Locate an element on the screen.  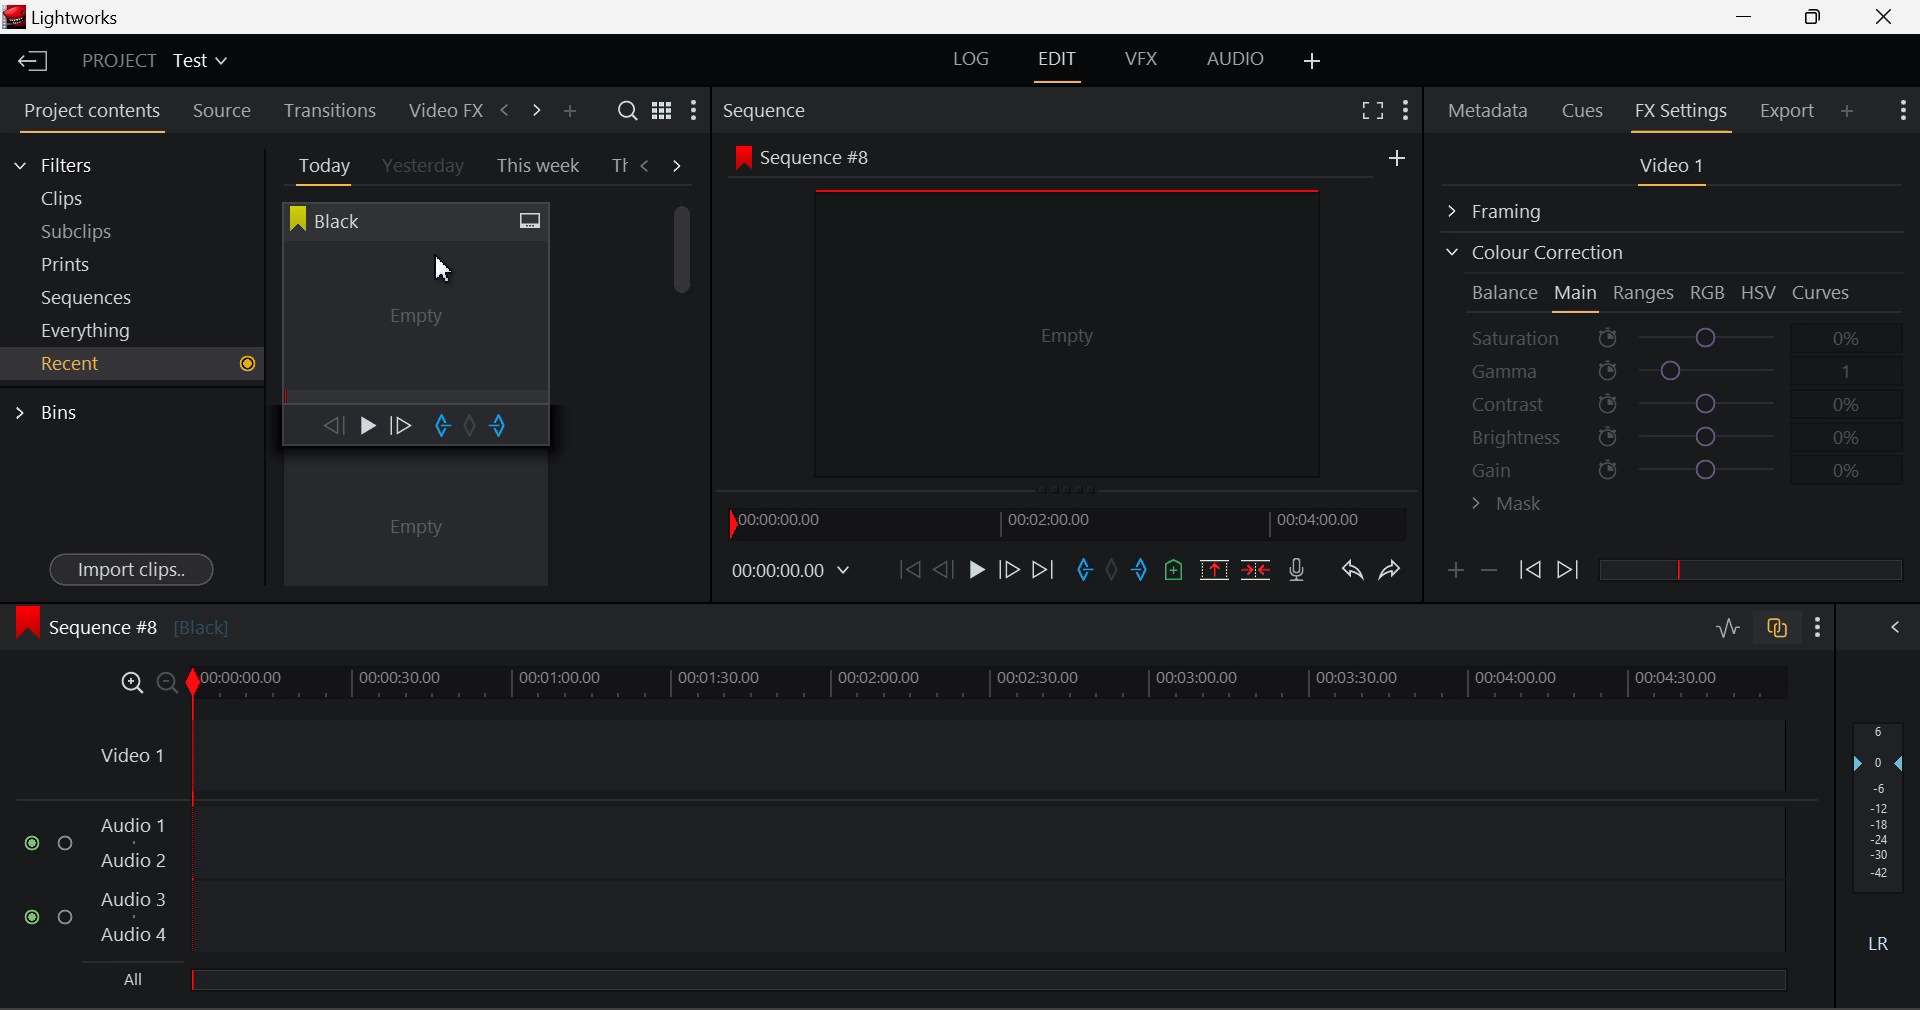
Export Panel is located at coordinates (1790, 110).